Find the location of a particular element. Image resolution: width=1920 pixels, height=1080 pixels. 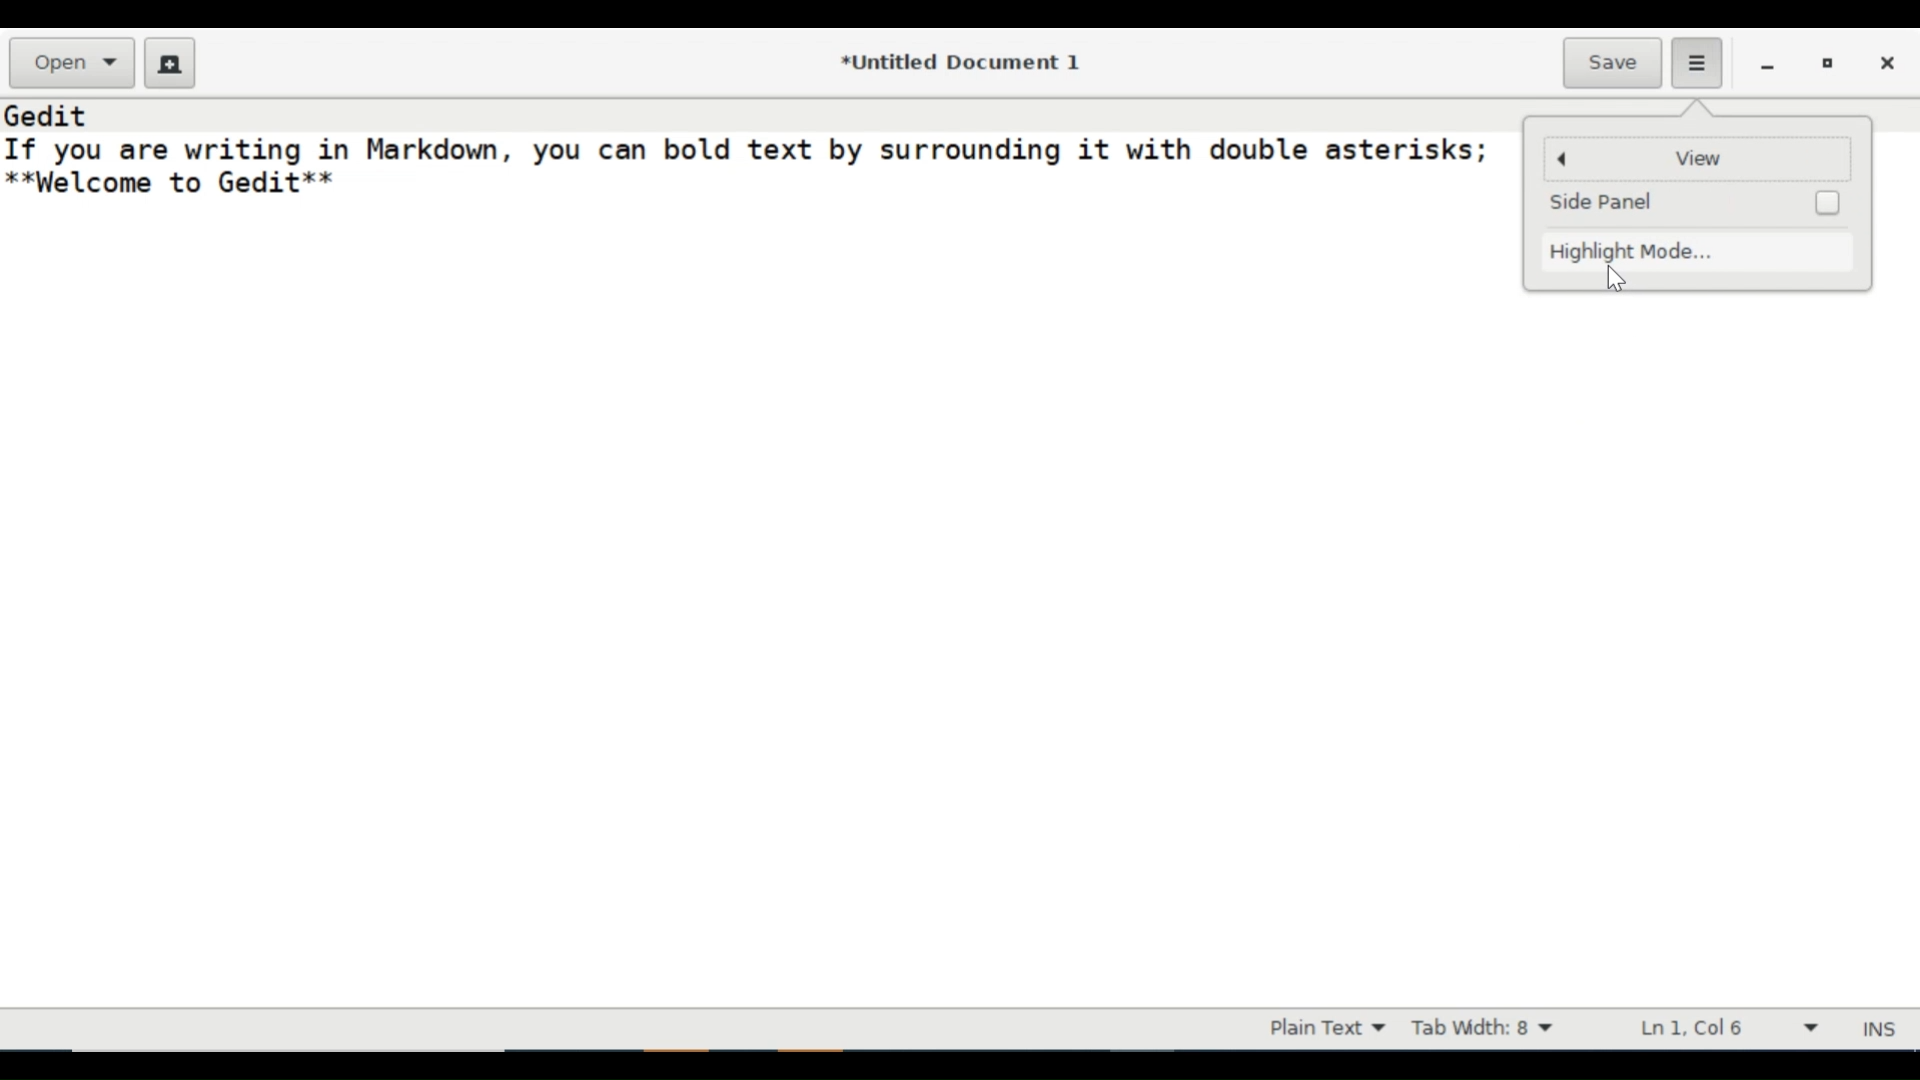

restore is located at coordinates (1834, 63).